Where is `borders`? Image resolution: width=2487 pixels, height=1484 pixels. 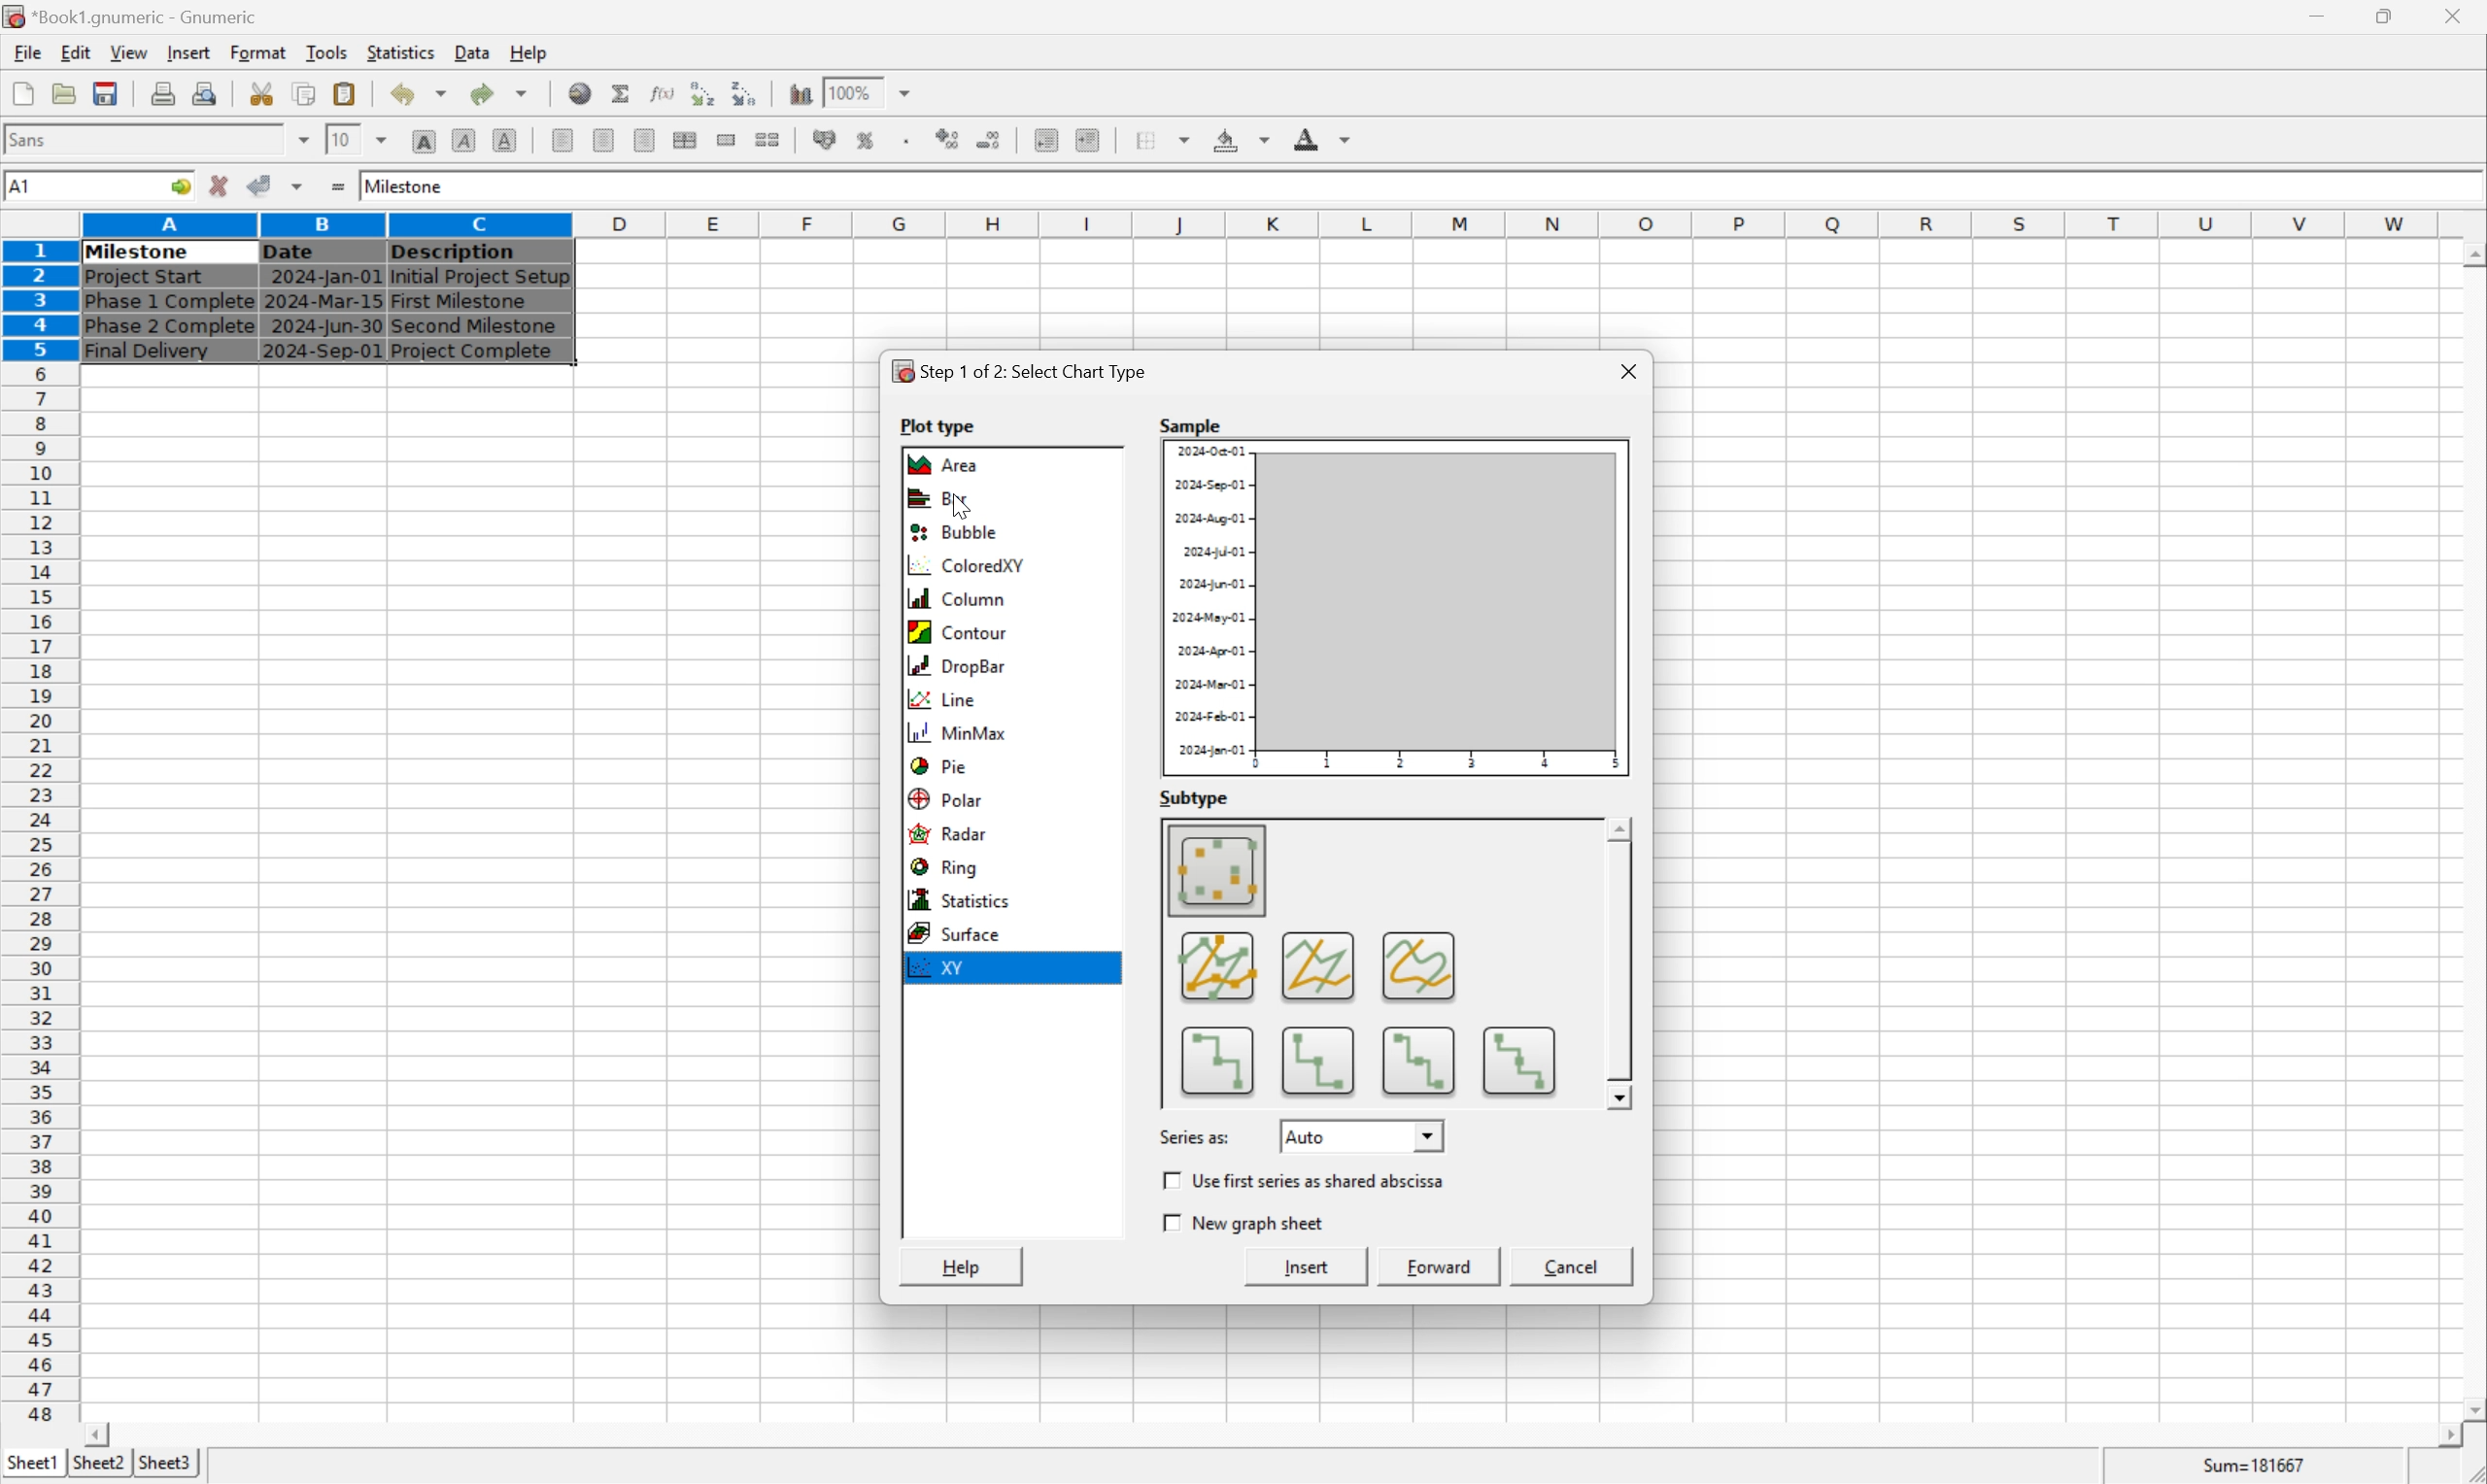
borders is located at coordinates (1171, 139).